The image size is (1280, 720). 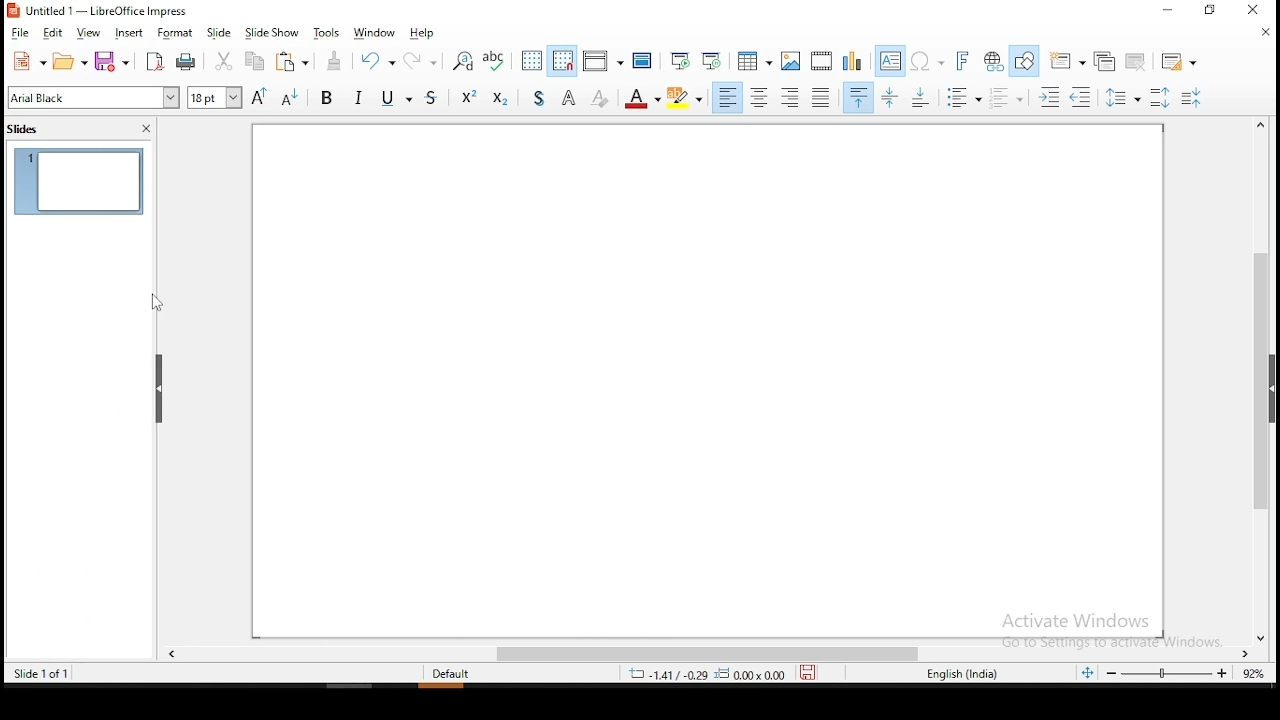 What do you see at coordinates (177, 31) in the screenshot?
I see `format` at bounding box center [177, 31].